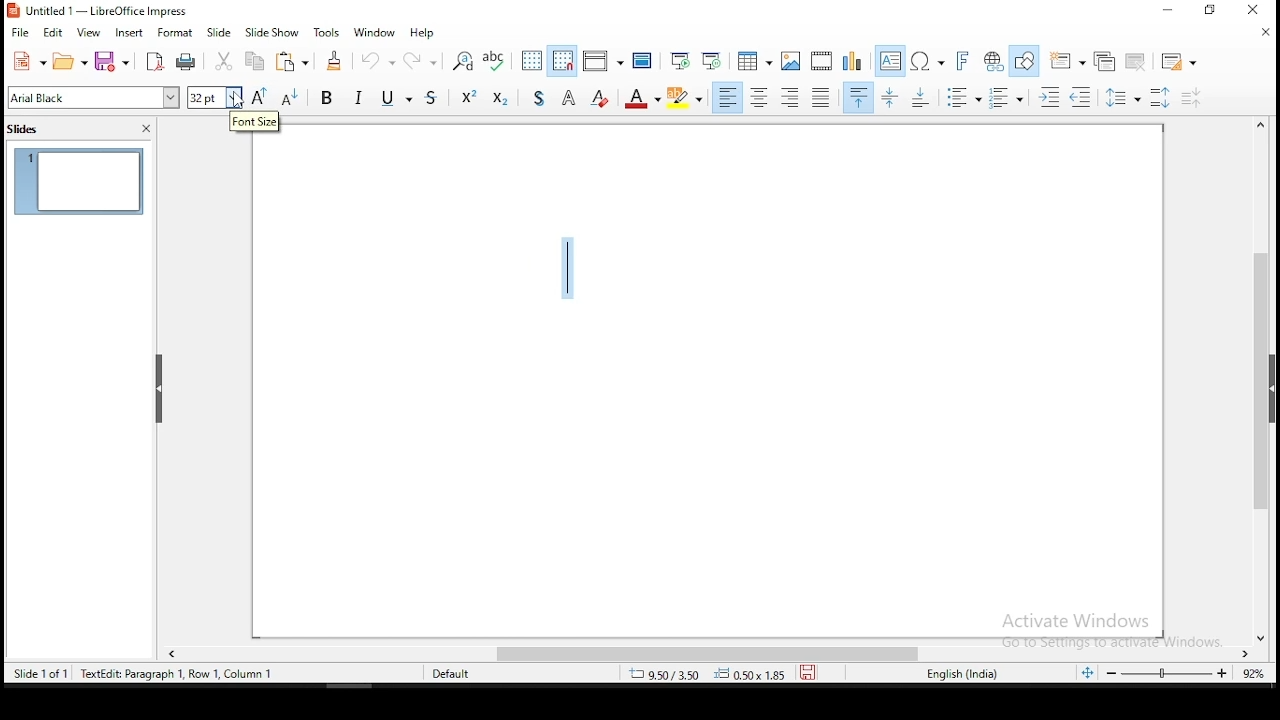  What do you see at coordinates (395, 96) in the screenshot?
I see `Underline` at bounding box center [395, 96].